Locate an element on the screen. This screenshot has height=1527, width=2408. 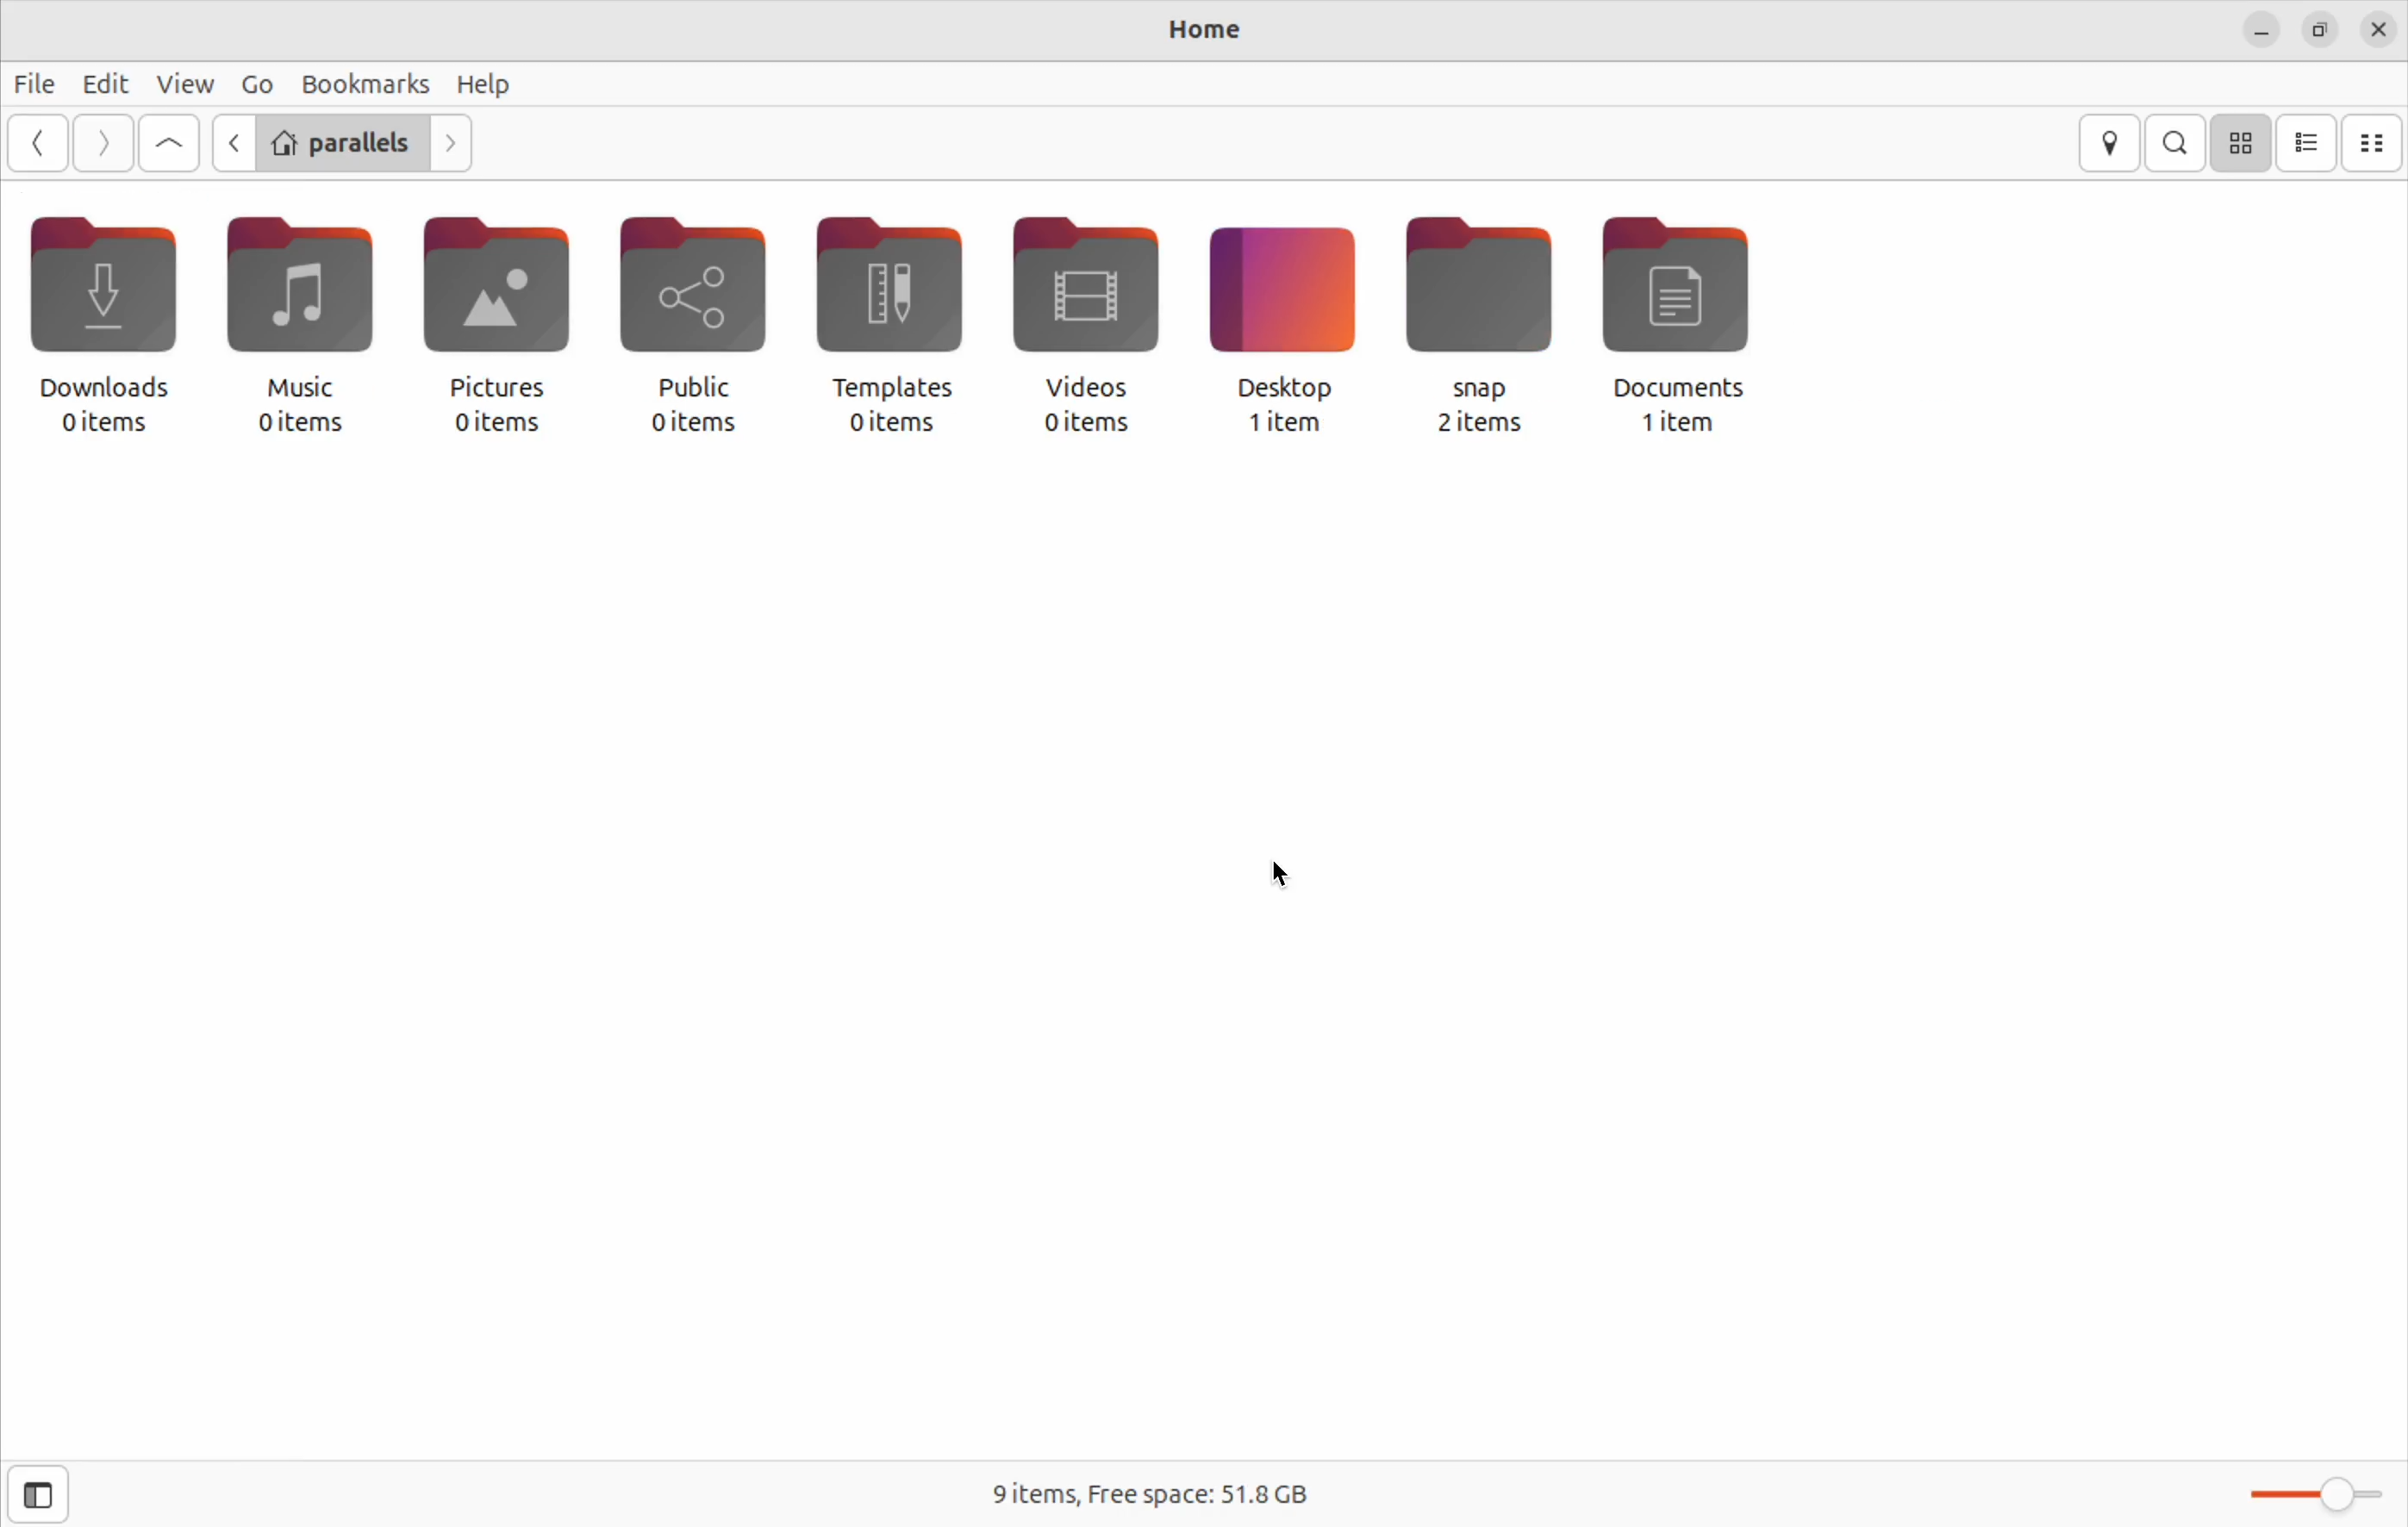
pictures 0 items is located at coordinates (512, 318).